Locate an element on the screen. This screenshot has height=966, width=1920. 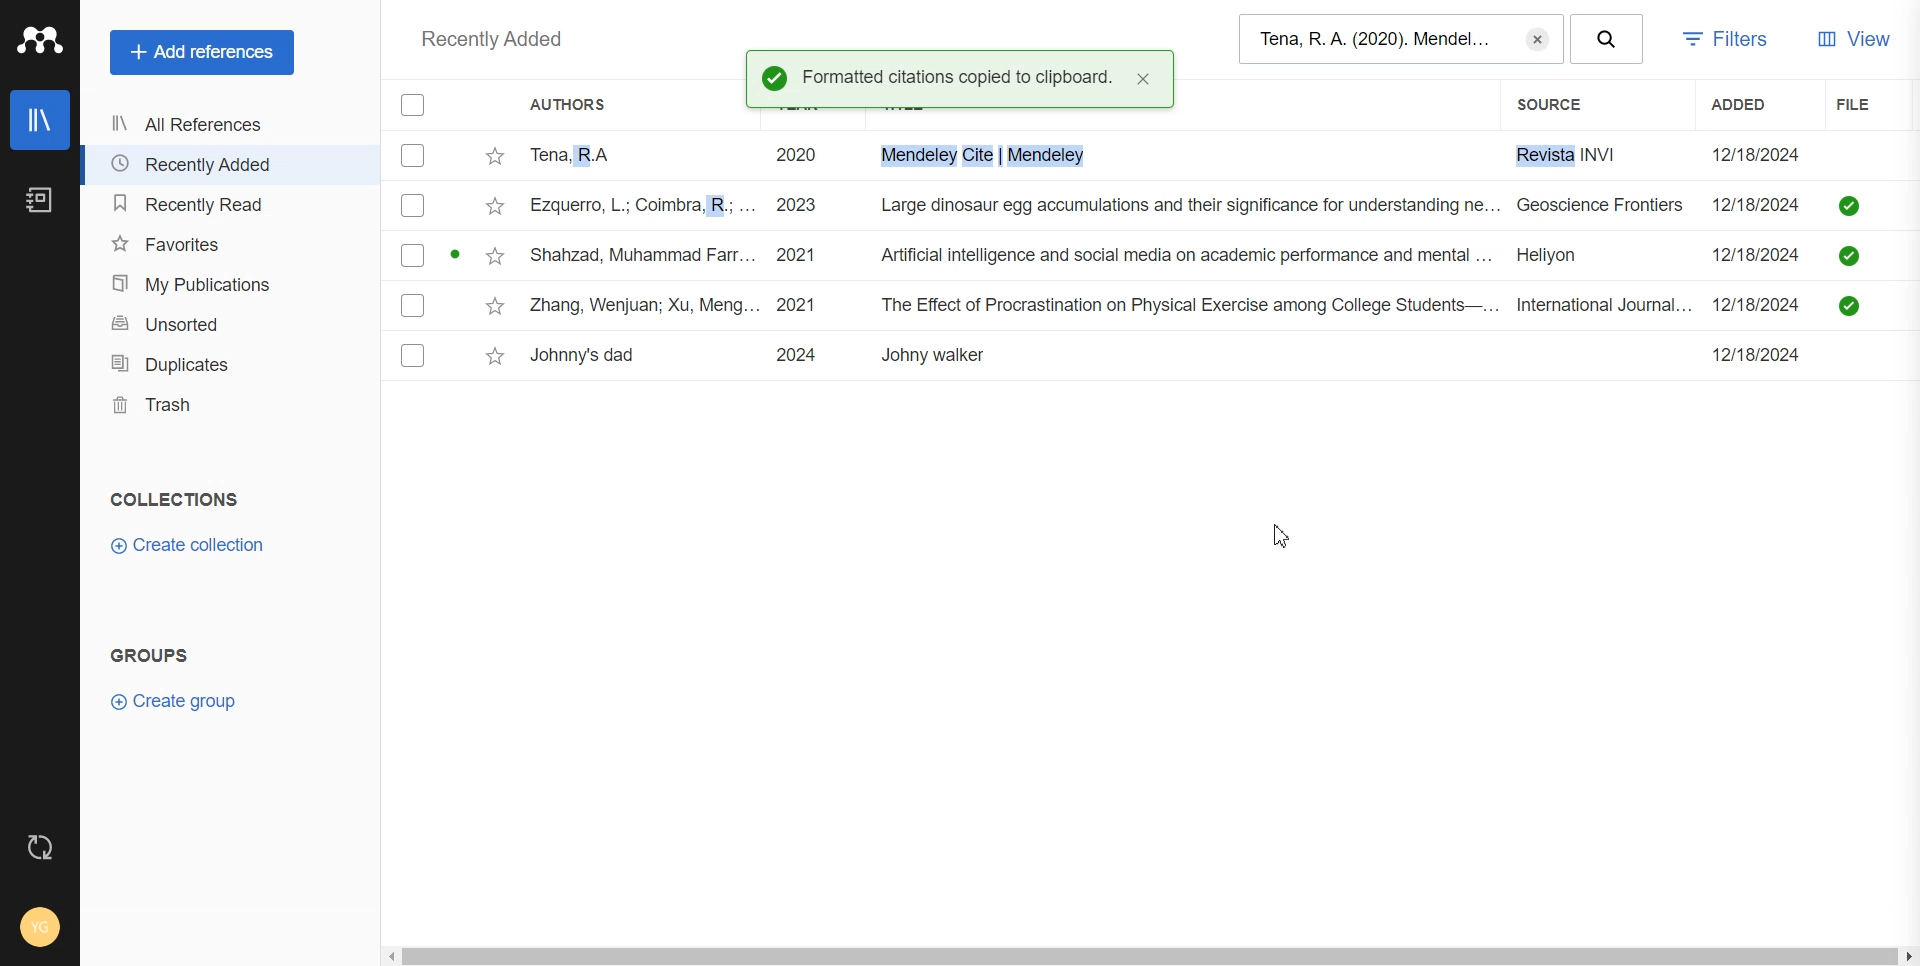
Shahzad, Muhammad Farr... 2021 Artificial intelligence and social media on academic performance and mental ...  Heliyon is located at coordinates (1109, 253).